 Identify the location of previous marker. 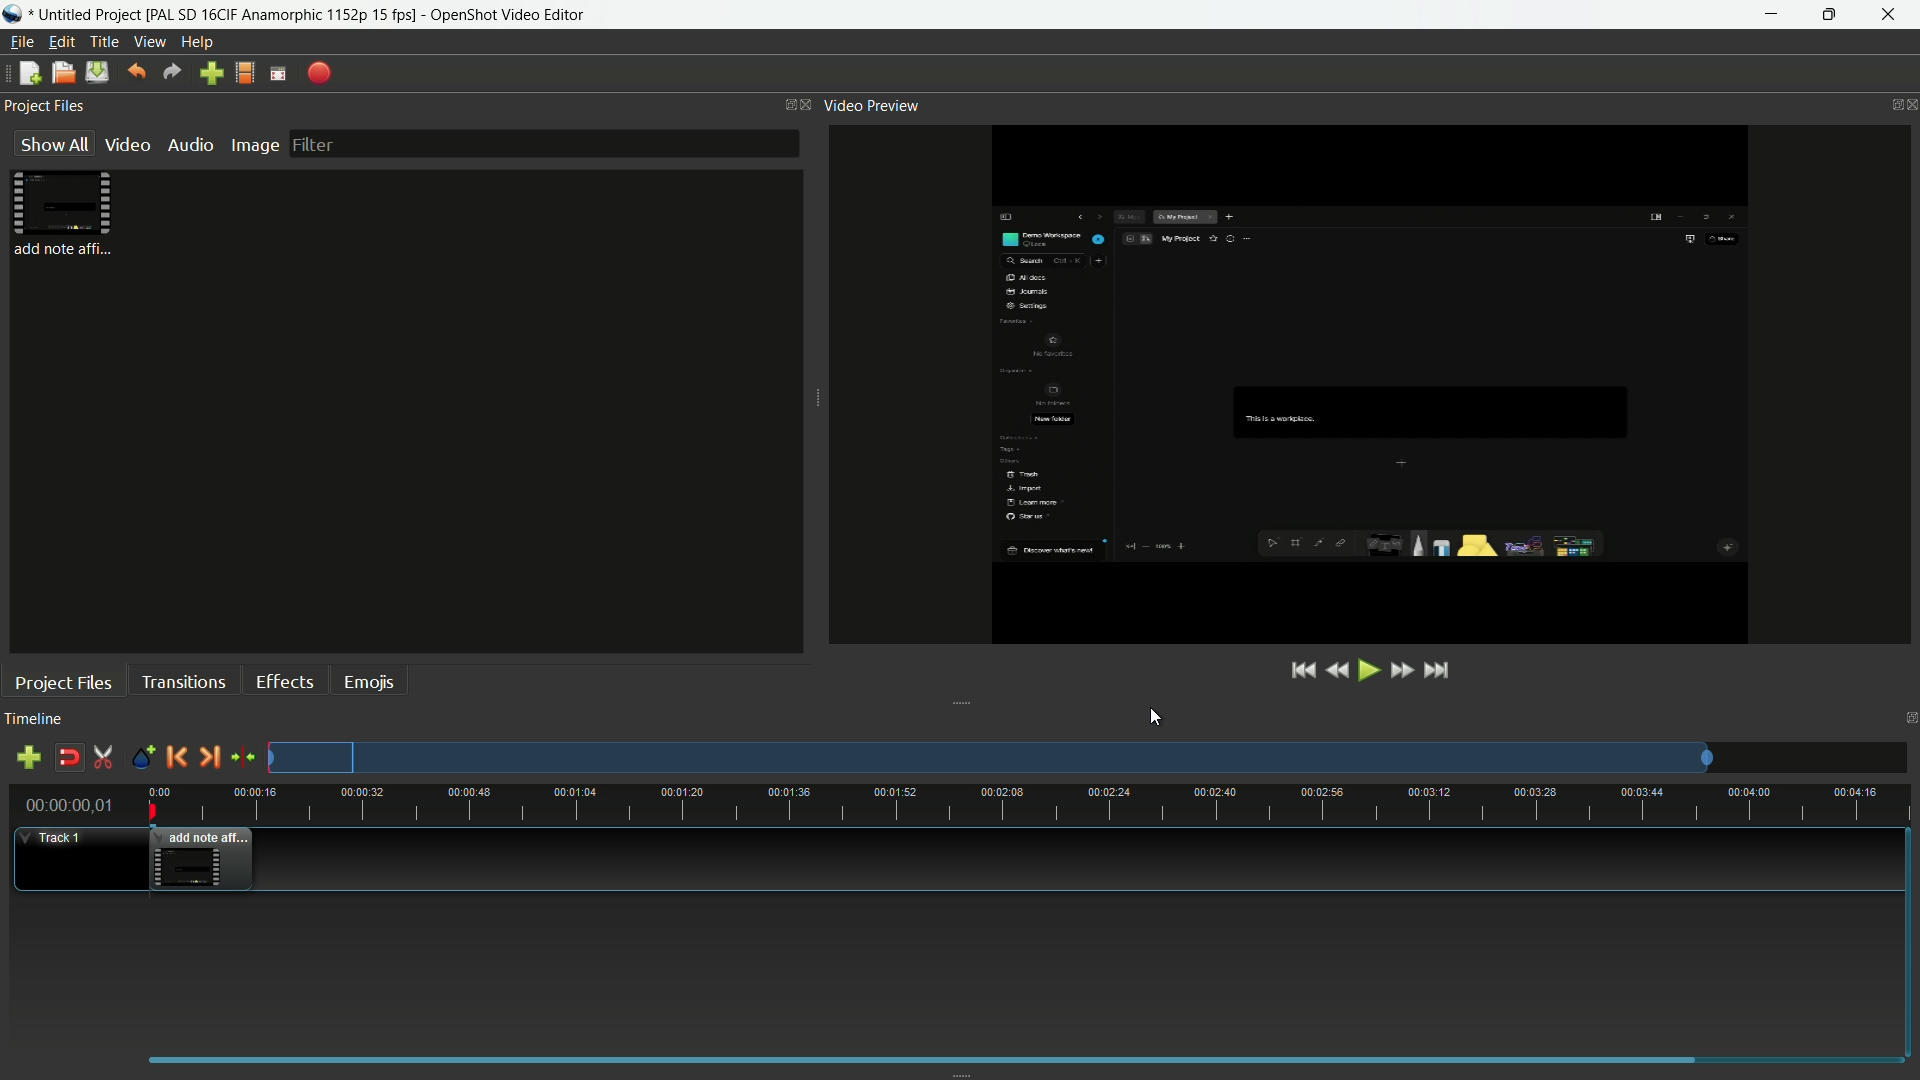
(176, 757).